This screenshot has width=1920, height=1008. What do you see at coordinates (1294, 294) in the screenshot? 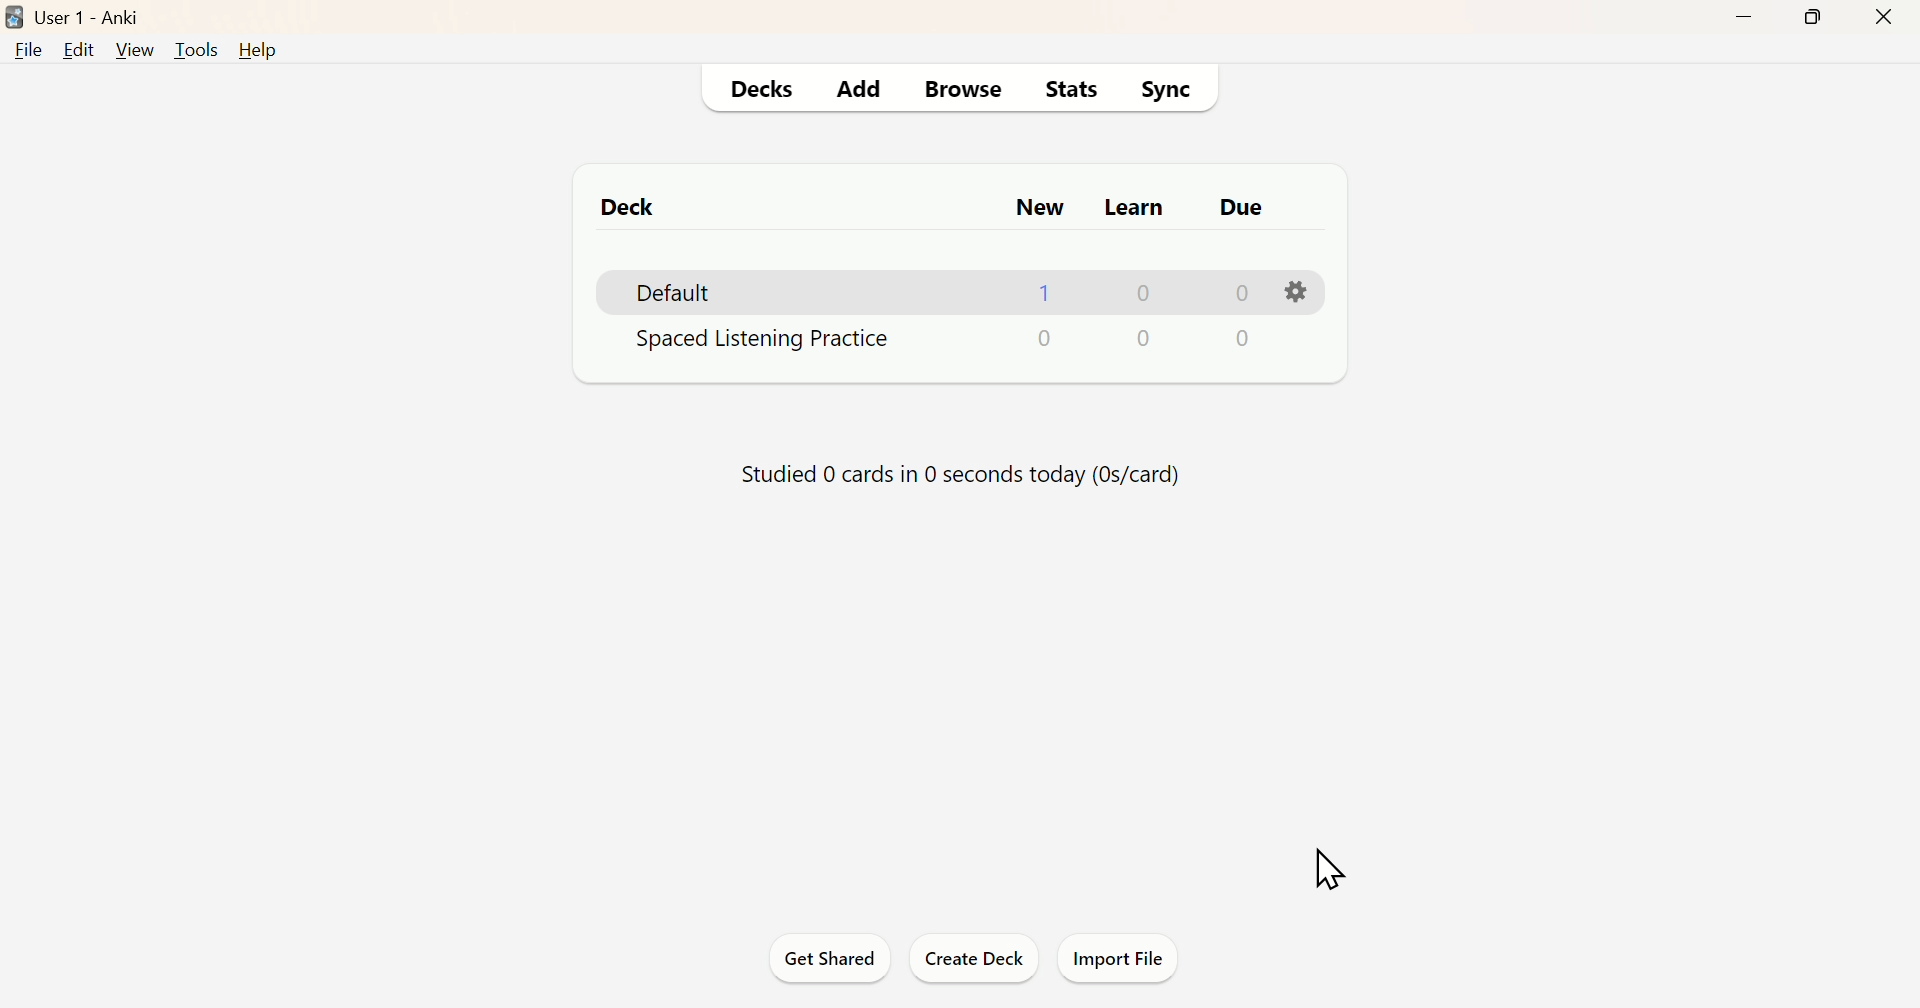
I see `options` at bounding box center [1294, 294].